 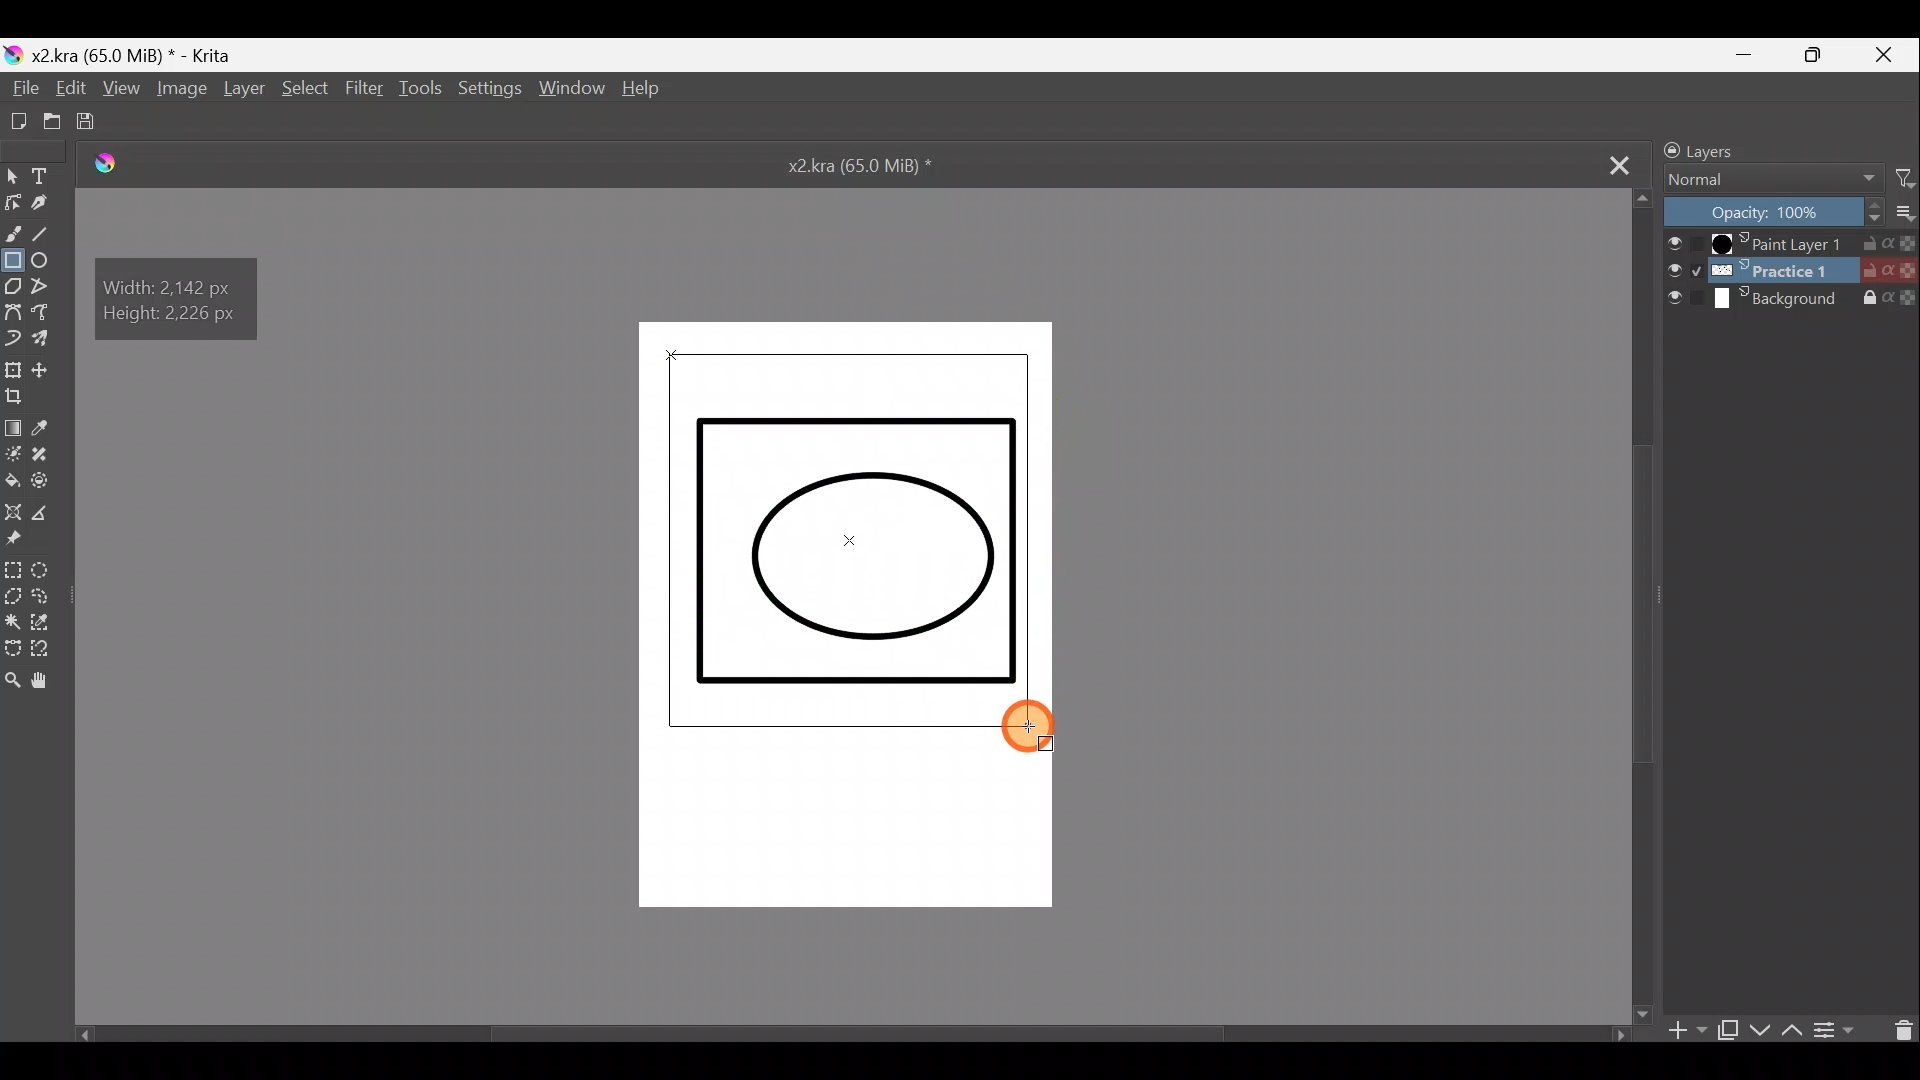 I want to click on Bezier curve tool, so click(x=13, y=310).